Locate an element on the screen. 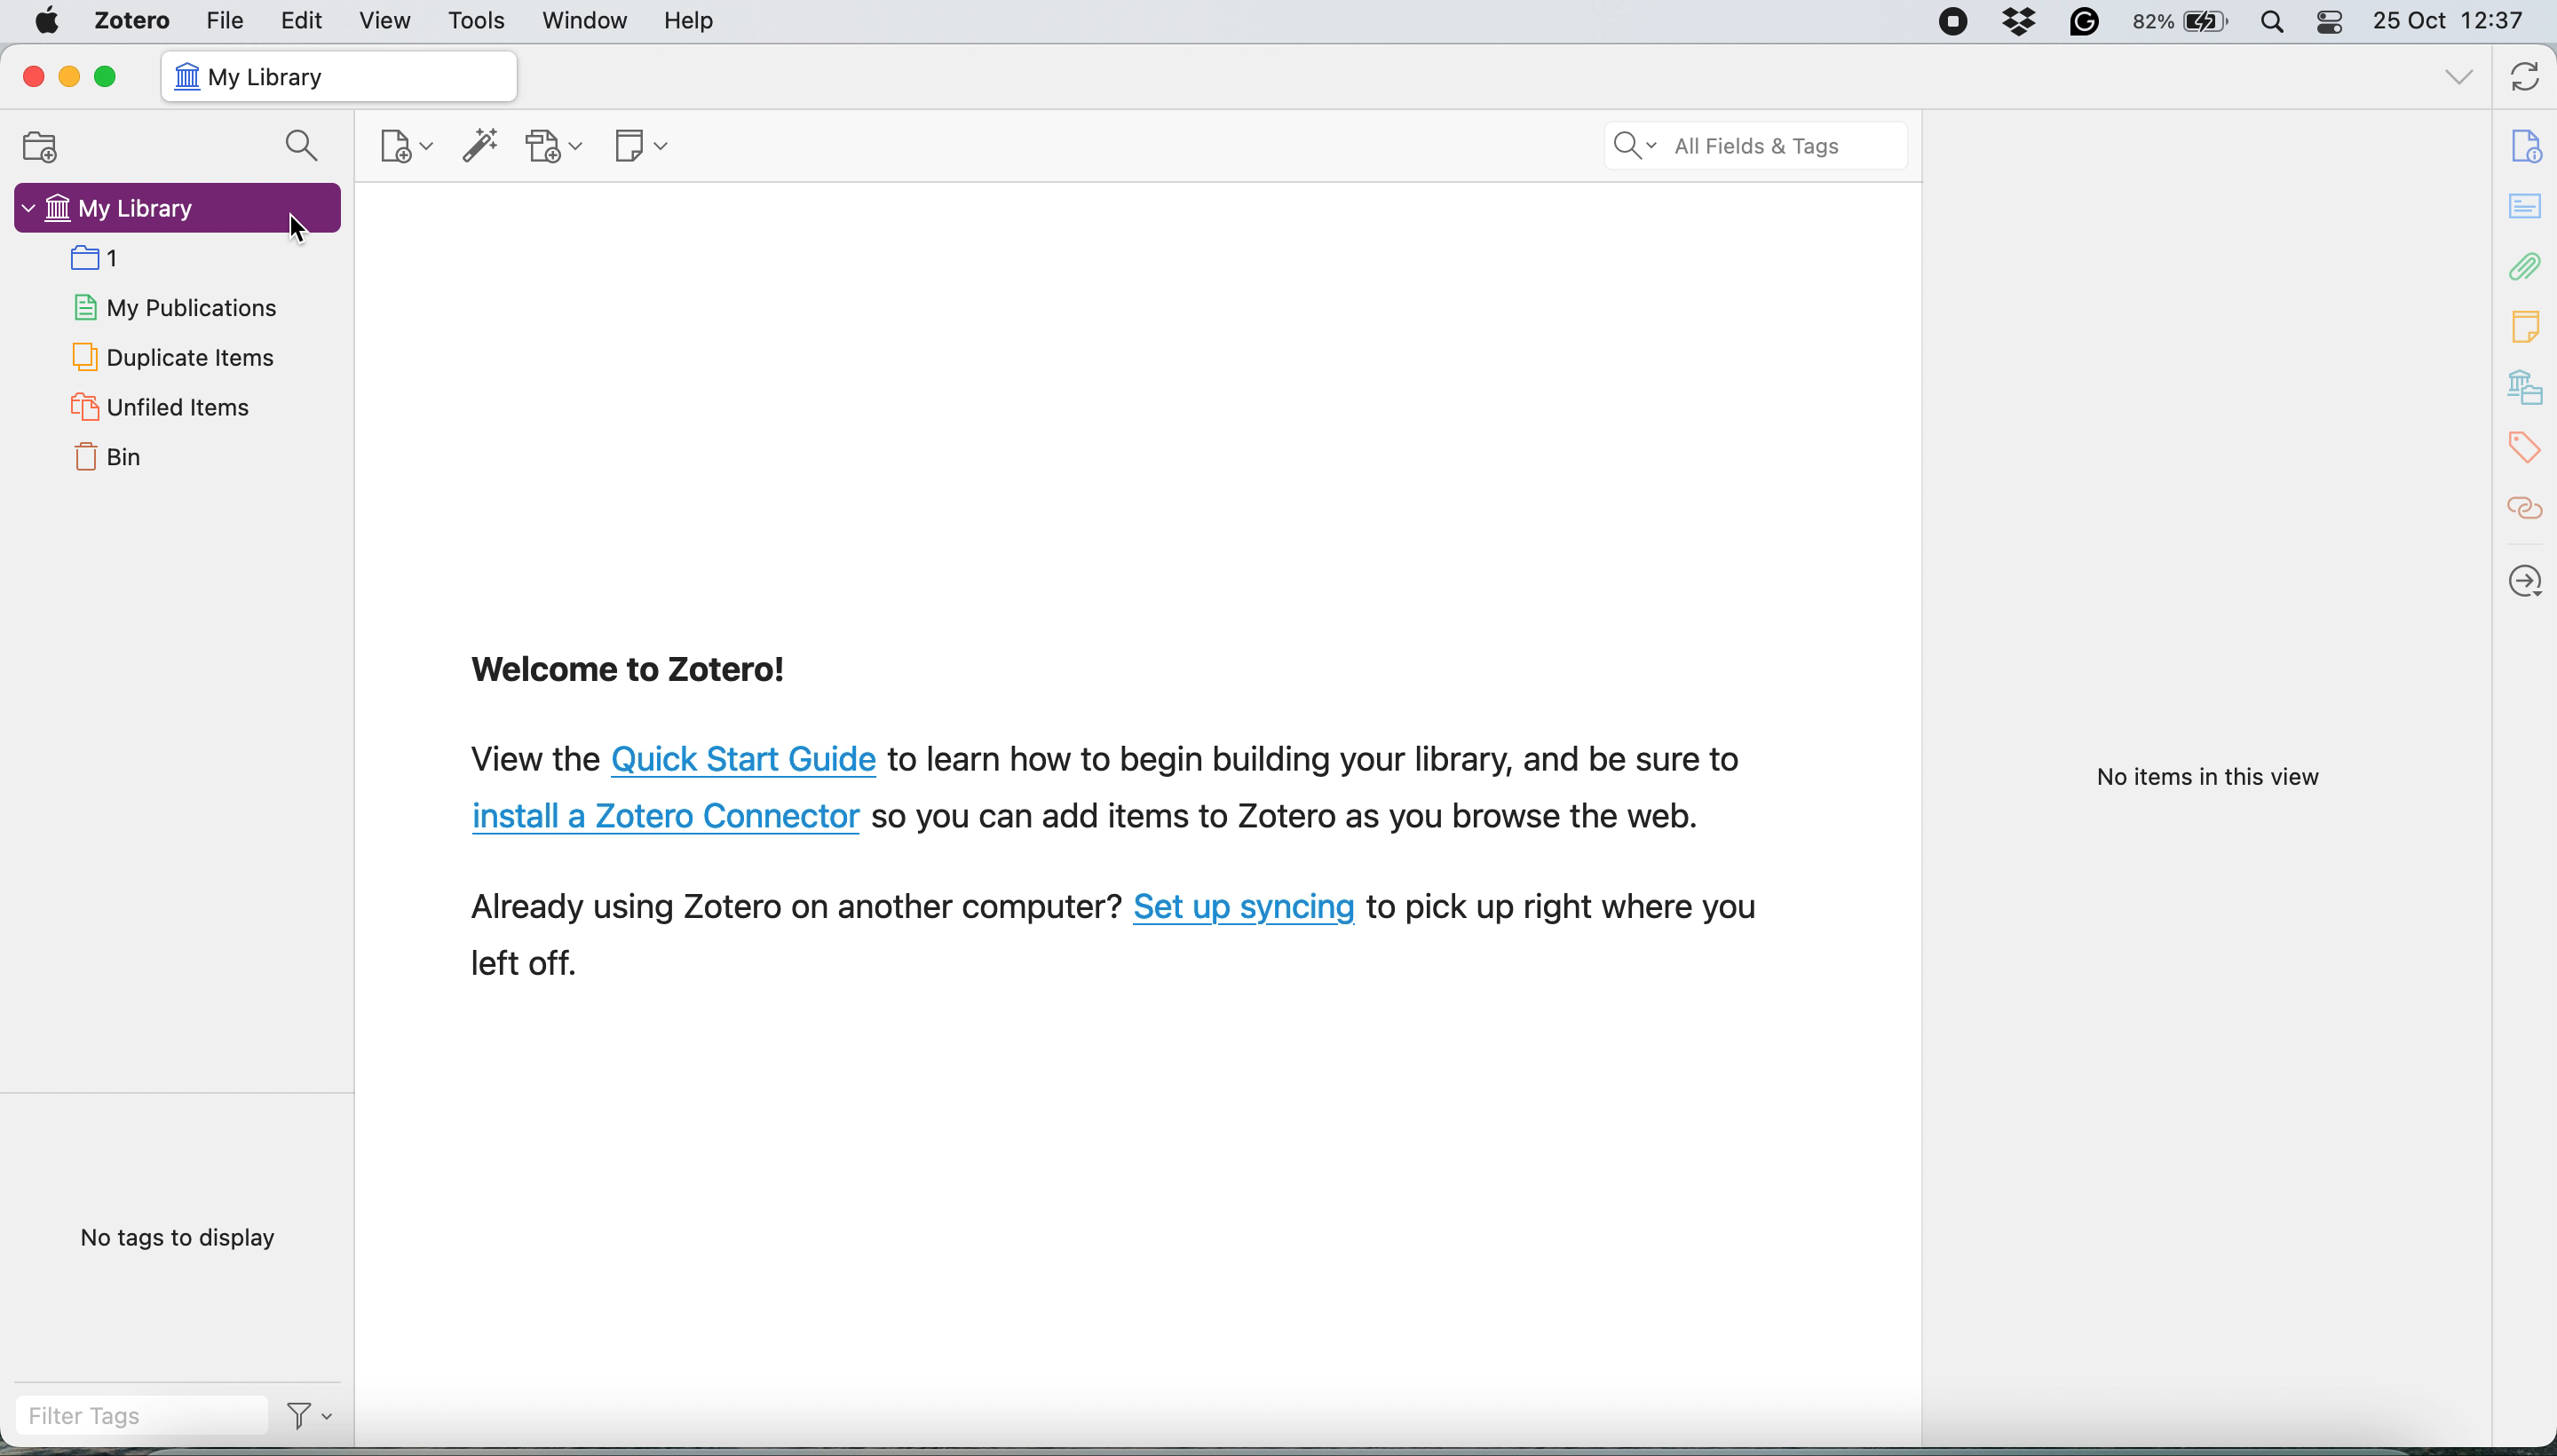 The image size is (2557, 1456). Filter Options is located at coordinates (314, 1420).